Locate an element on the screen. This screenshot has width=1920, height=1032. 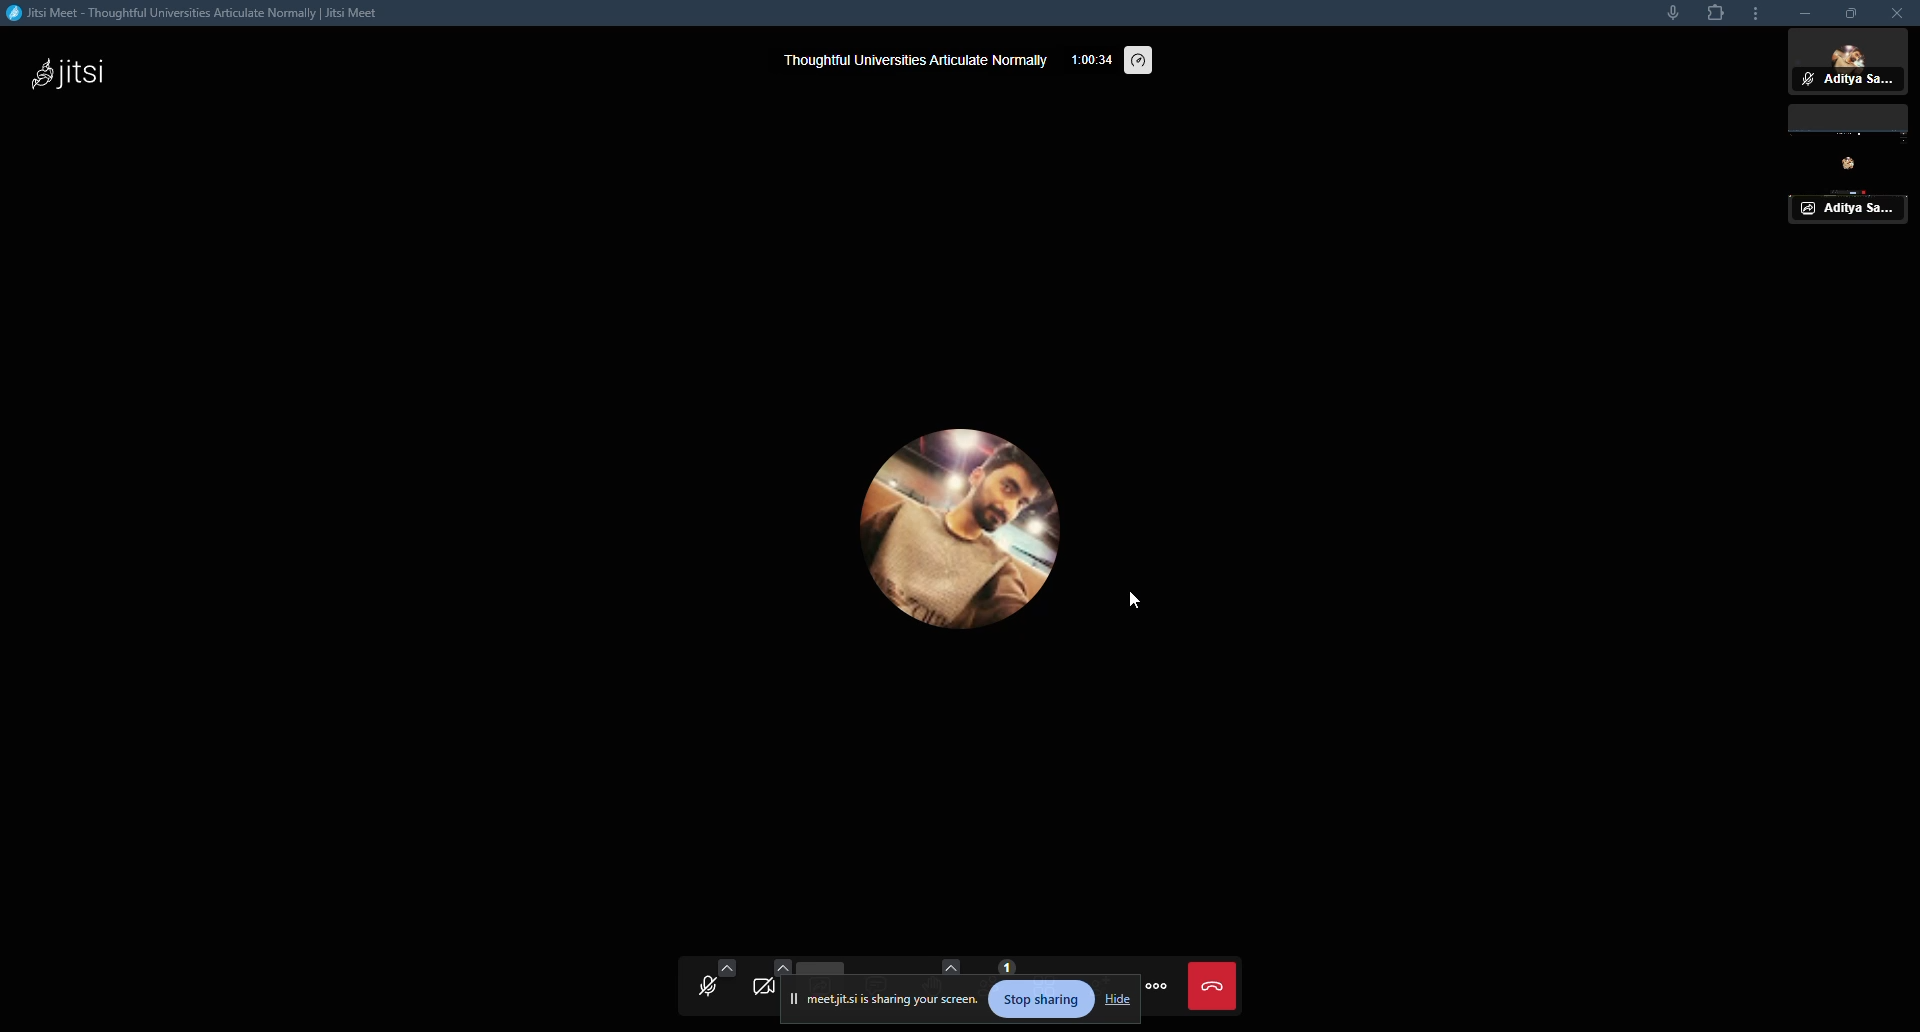
profile picture is located at coordinates (943, 532).